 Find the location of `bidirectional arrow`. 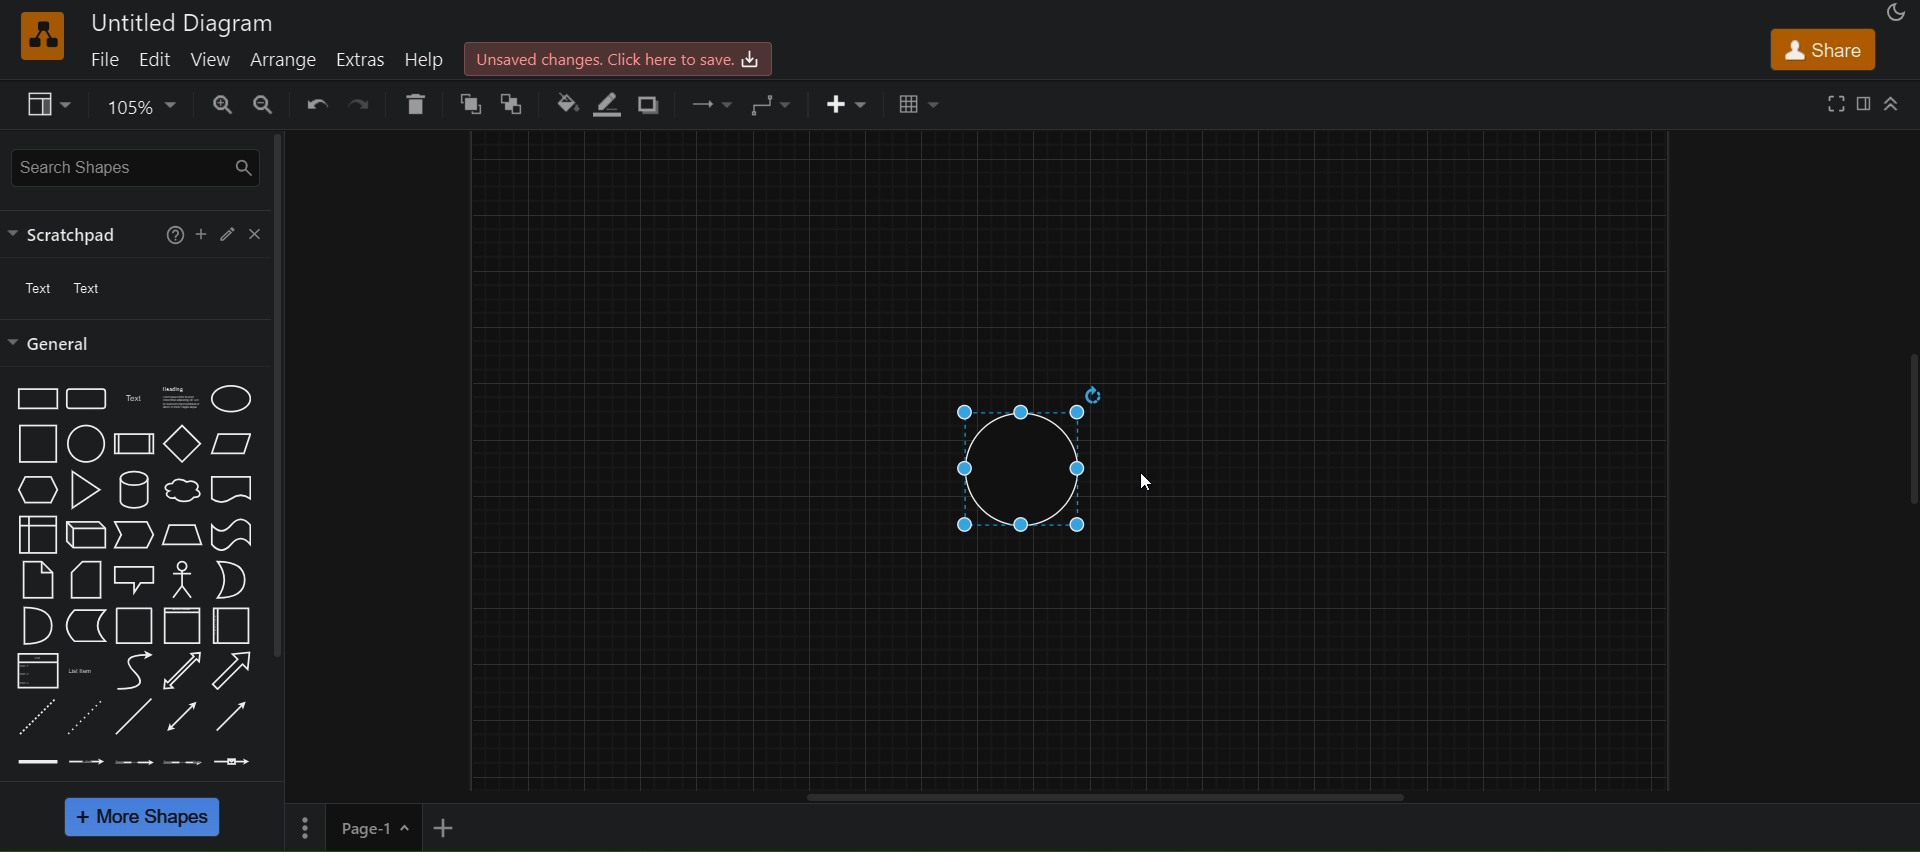

bidirectional arrow is located at coordinates (184, 672).